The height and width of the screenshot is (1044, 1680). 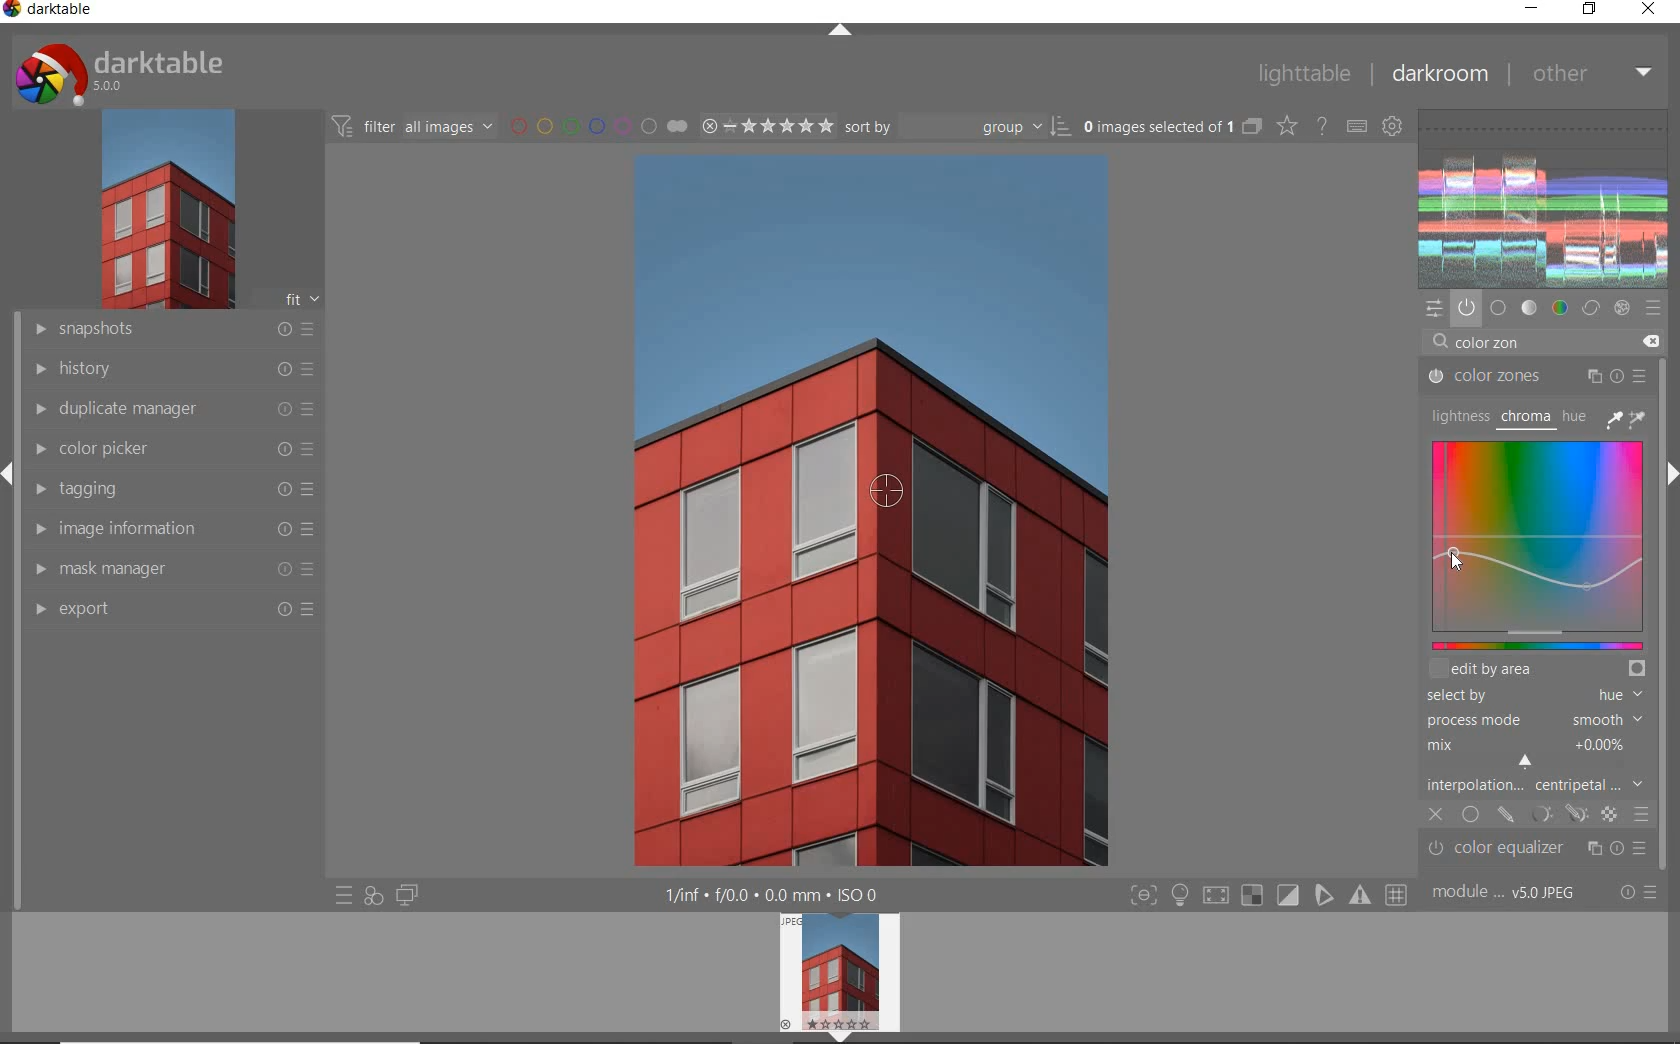 What do you see at coordinates (846, 1035) in the screenshot?
I see `expand/collapse` at bounding box center [846, 1035].